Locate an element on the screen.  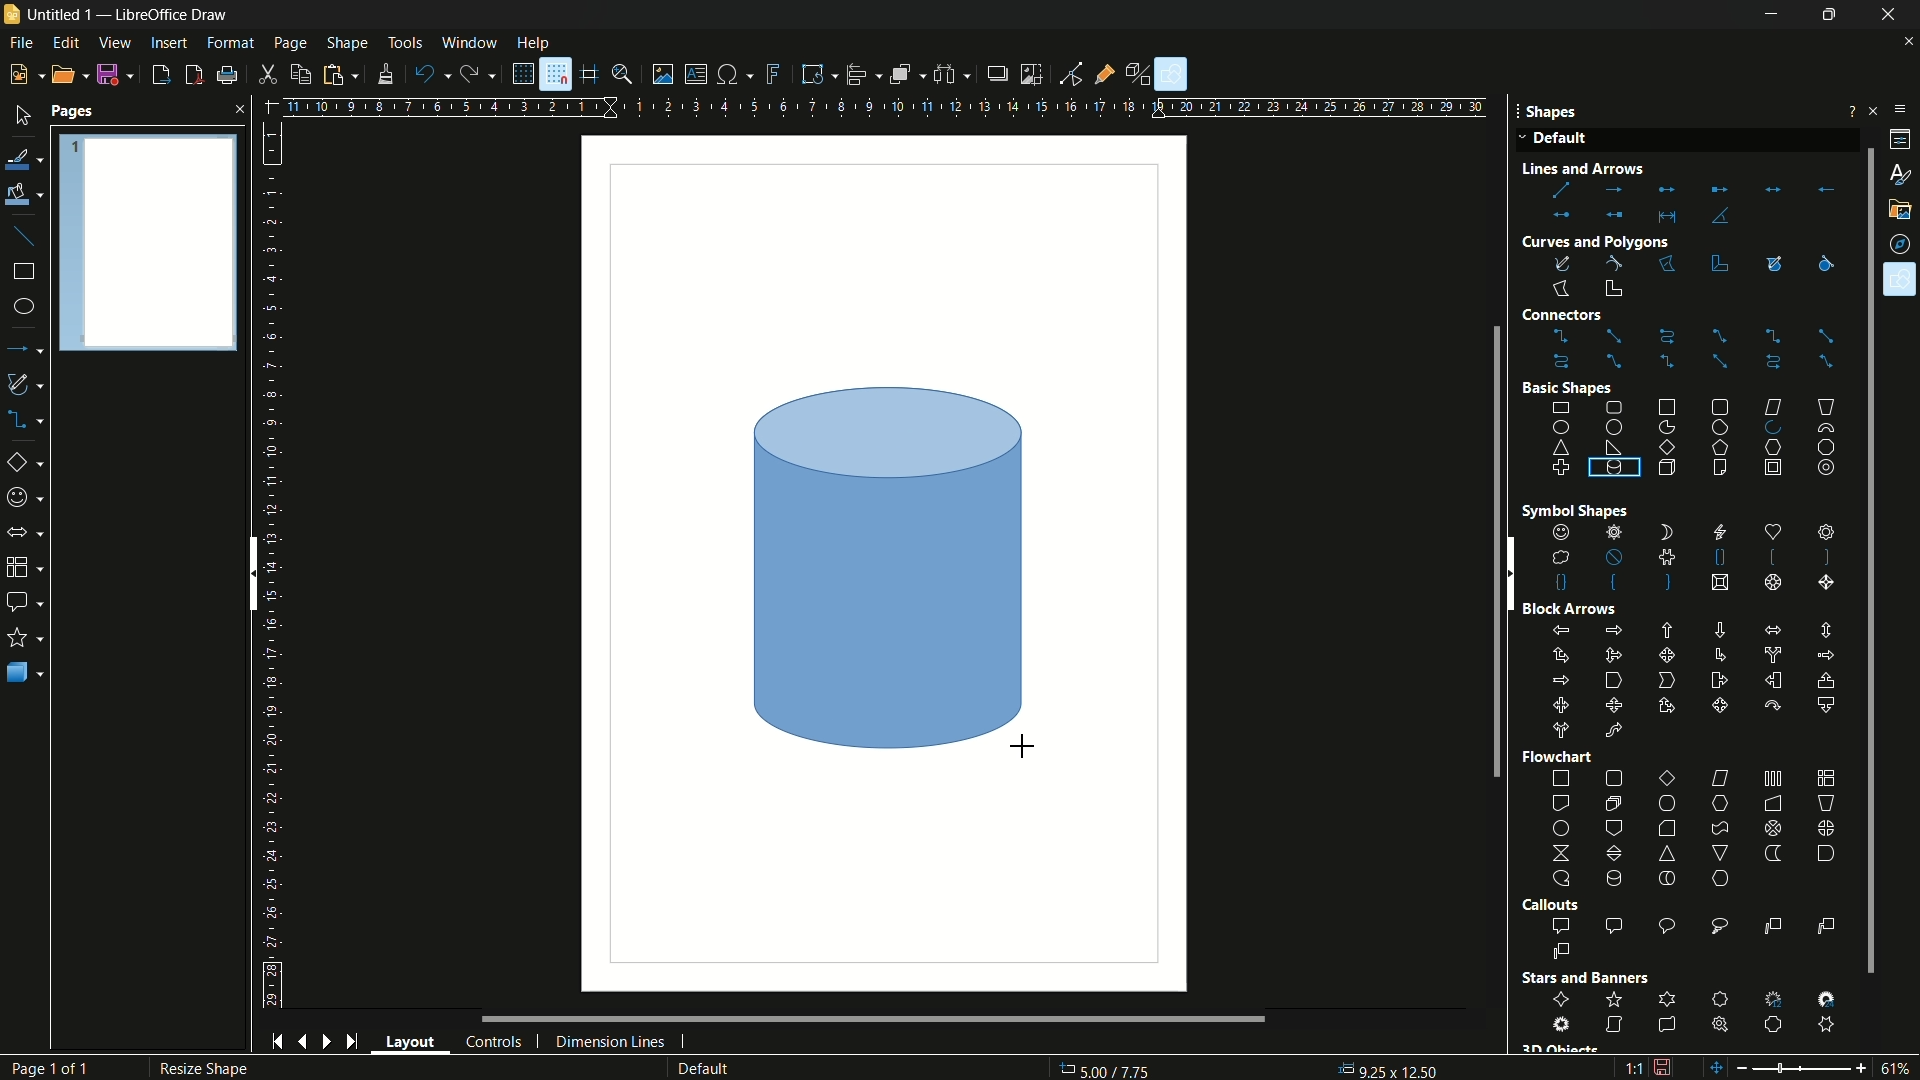
cylinders is located at coordinates (1639, 498).